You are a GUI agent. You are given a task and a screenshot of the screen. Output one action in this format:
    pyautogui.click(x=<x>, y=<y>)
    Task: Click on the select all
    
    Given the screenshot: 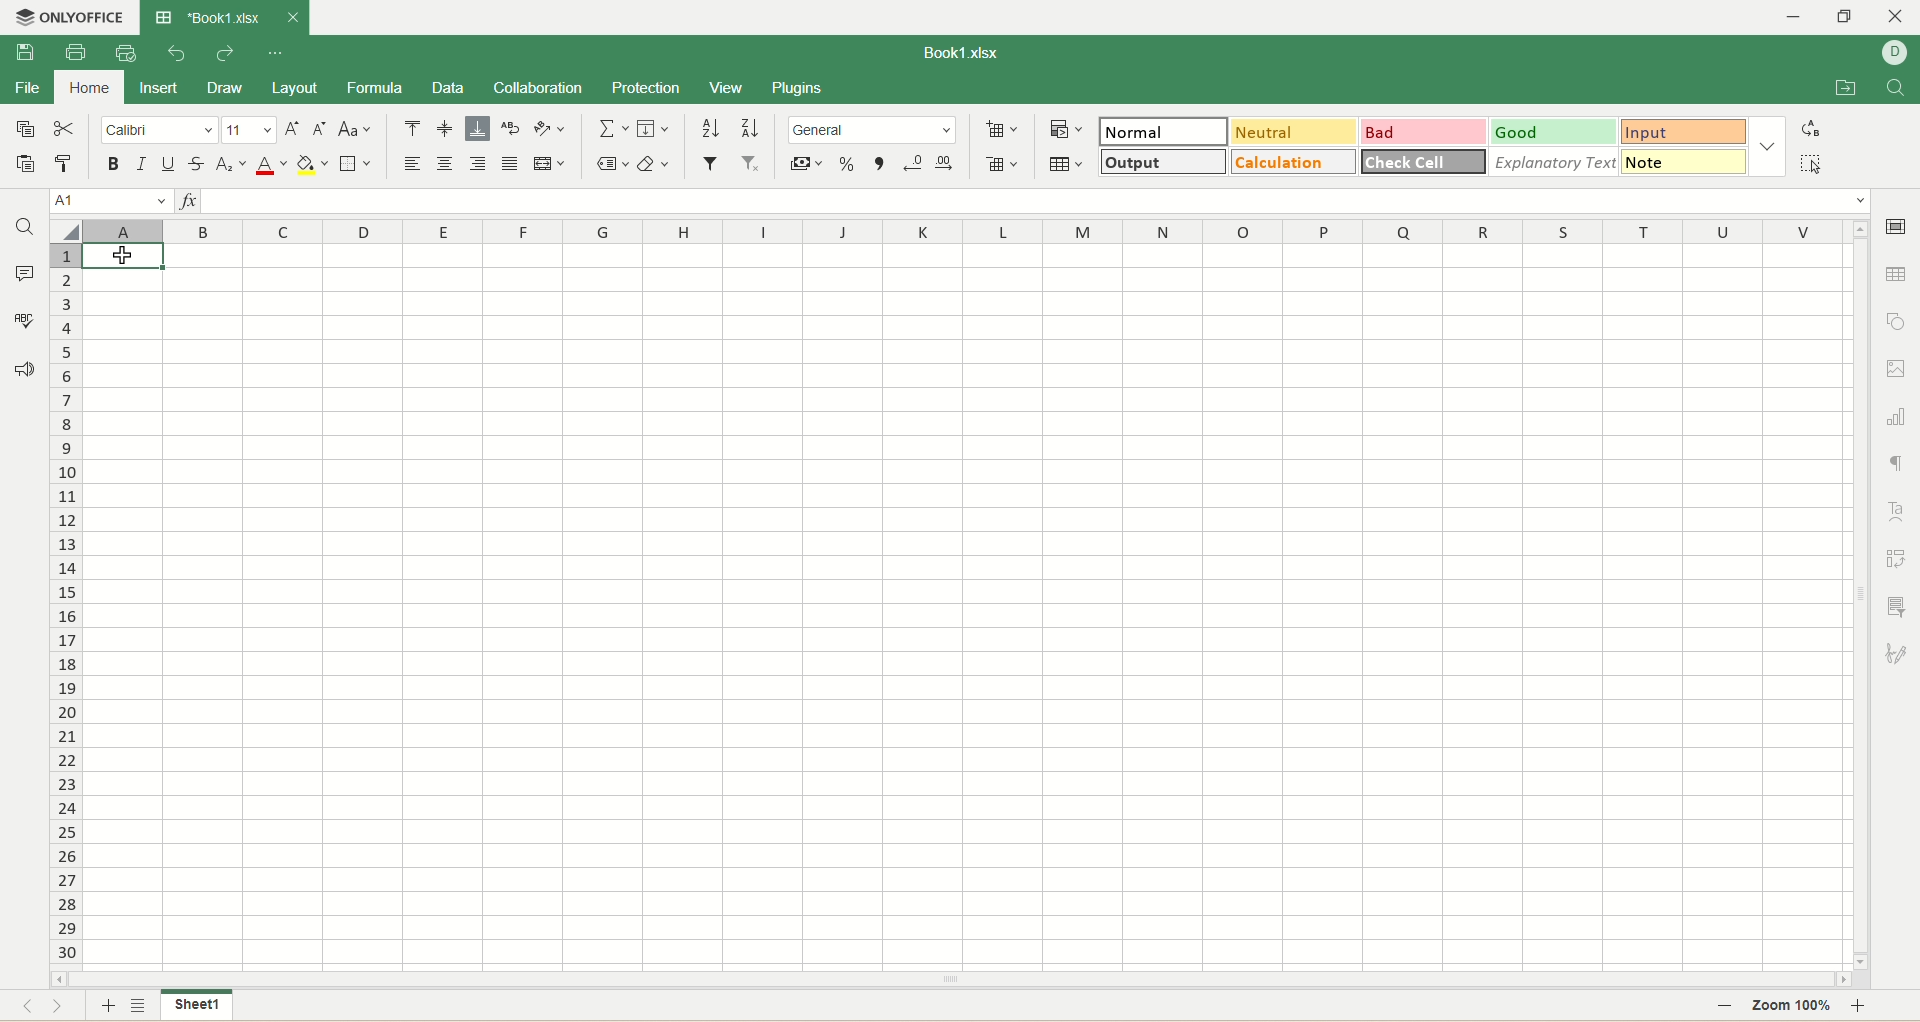 What is the action you would take?
    pyautogui.click(x=67, y=229)
    